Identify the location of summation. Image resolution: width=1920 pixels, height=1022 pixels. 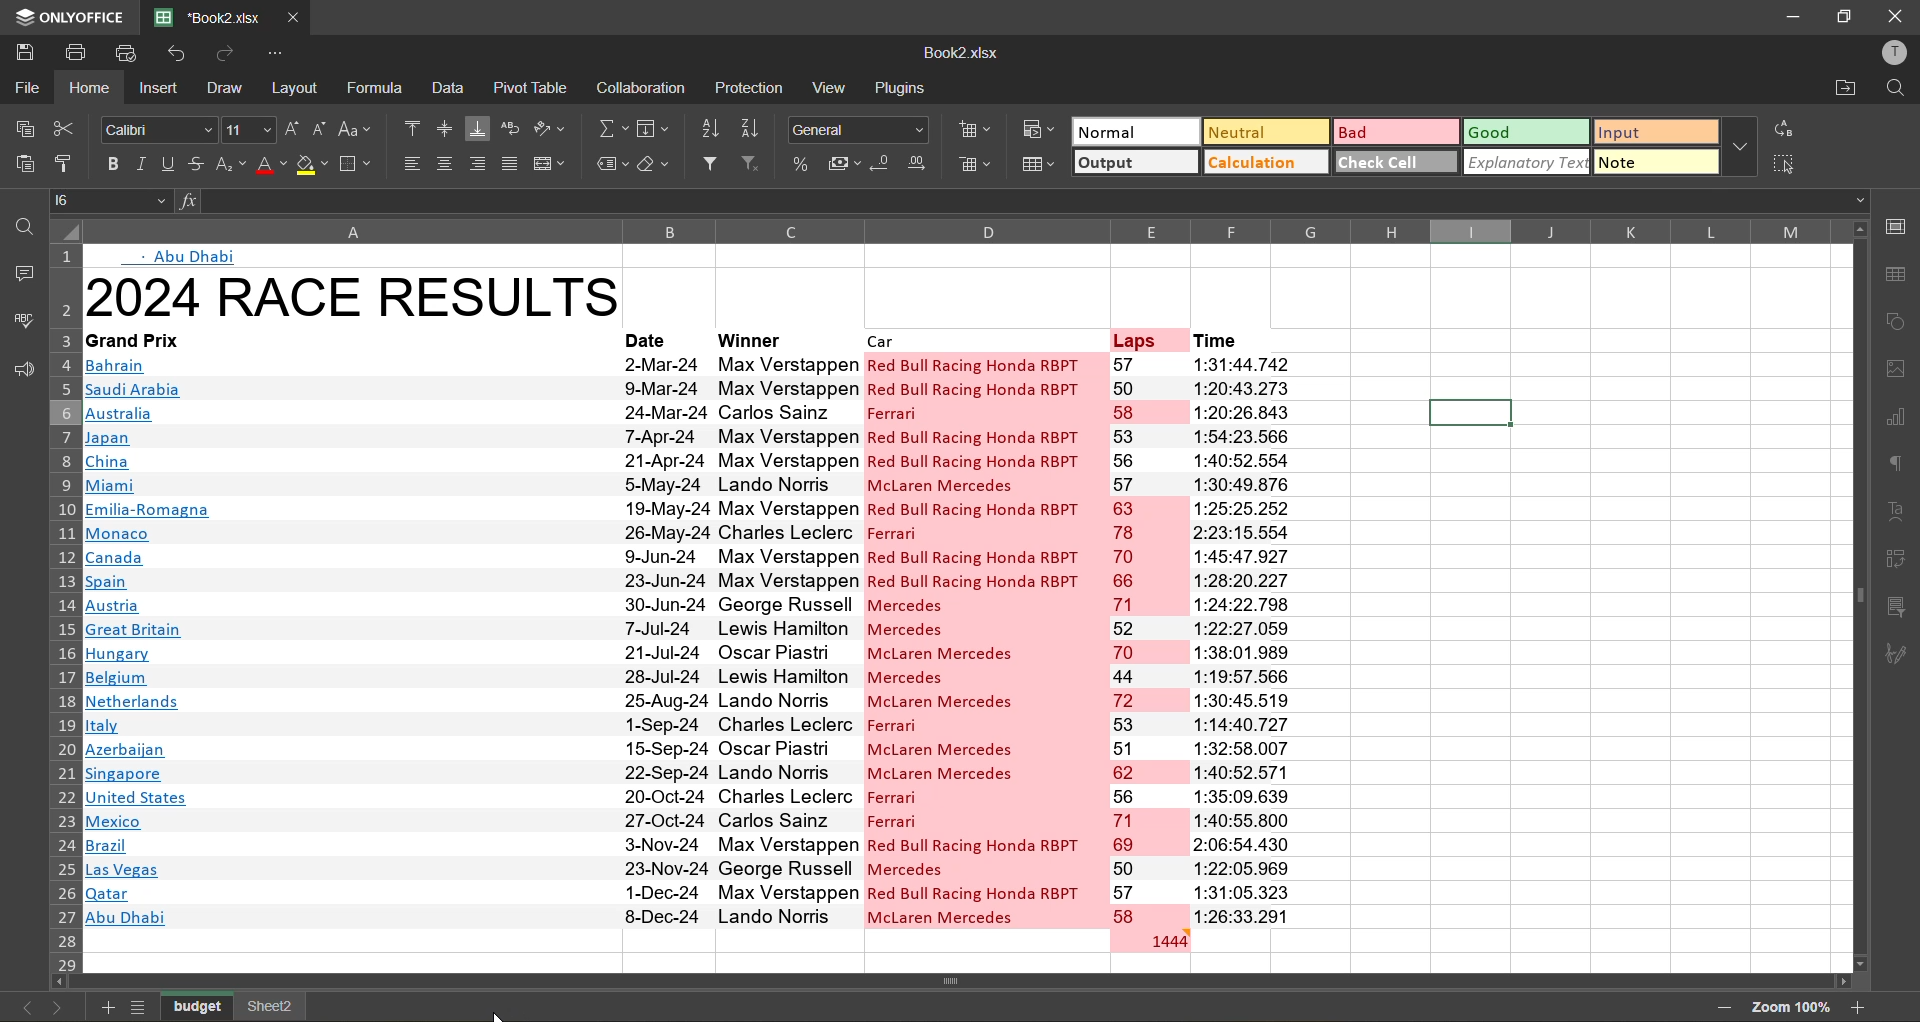
(614, 127).